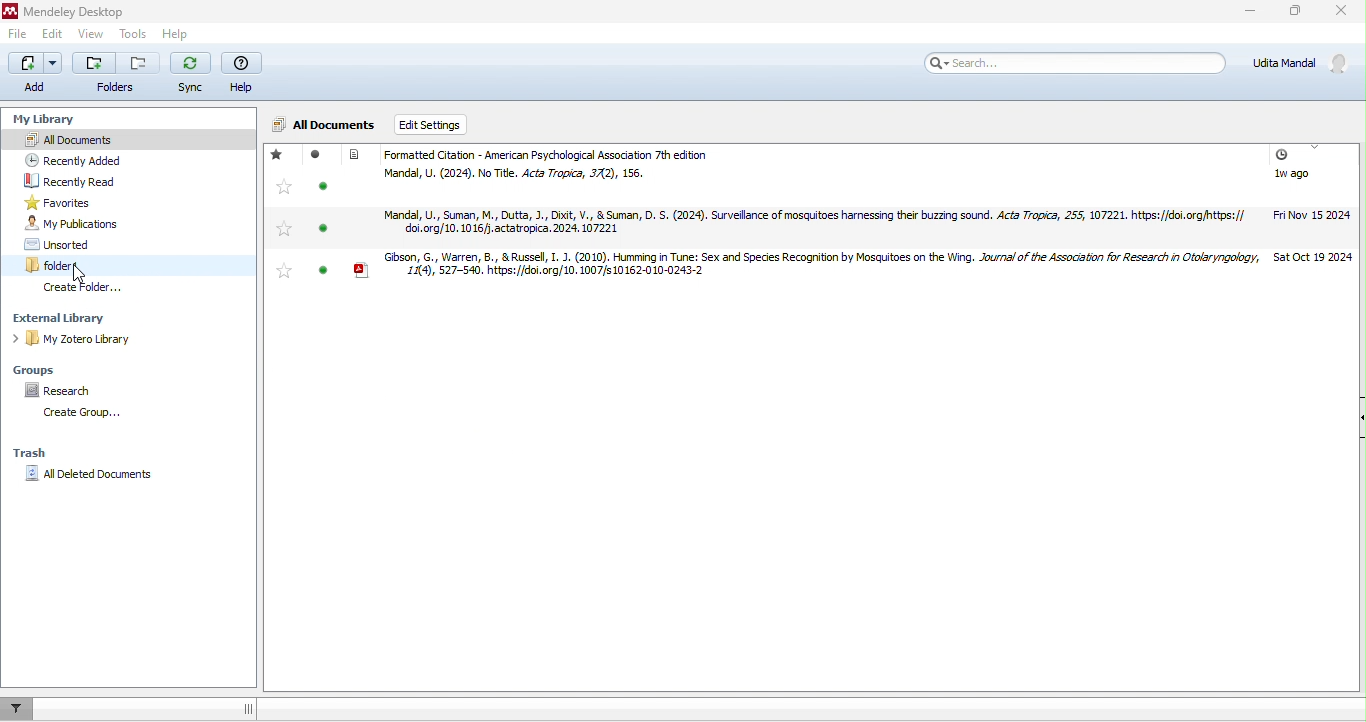  What do you see at coordinates (285, 229) in the screenshot?
I see `Favorite` at bounding box center [285, 229].